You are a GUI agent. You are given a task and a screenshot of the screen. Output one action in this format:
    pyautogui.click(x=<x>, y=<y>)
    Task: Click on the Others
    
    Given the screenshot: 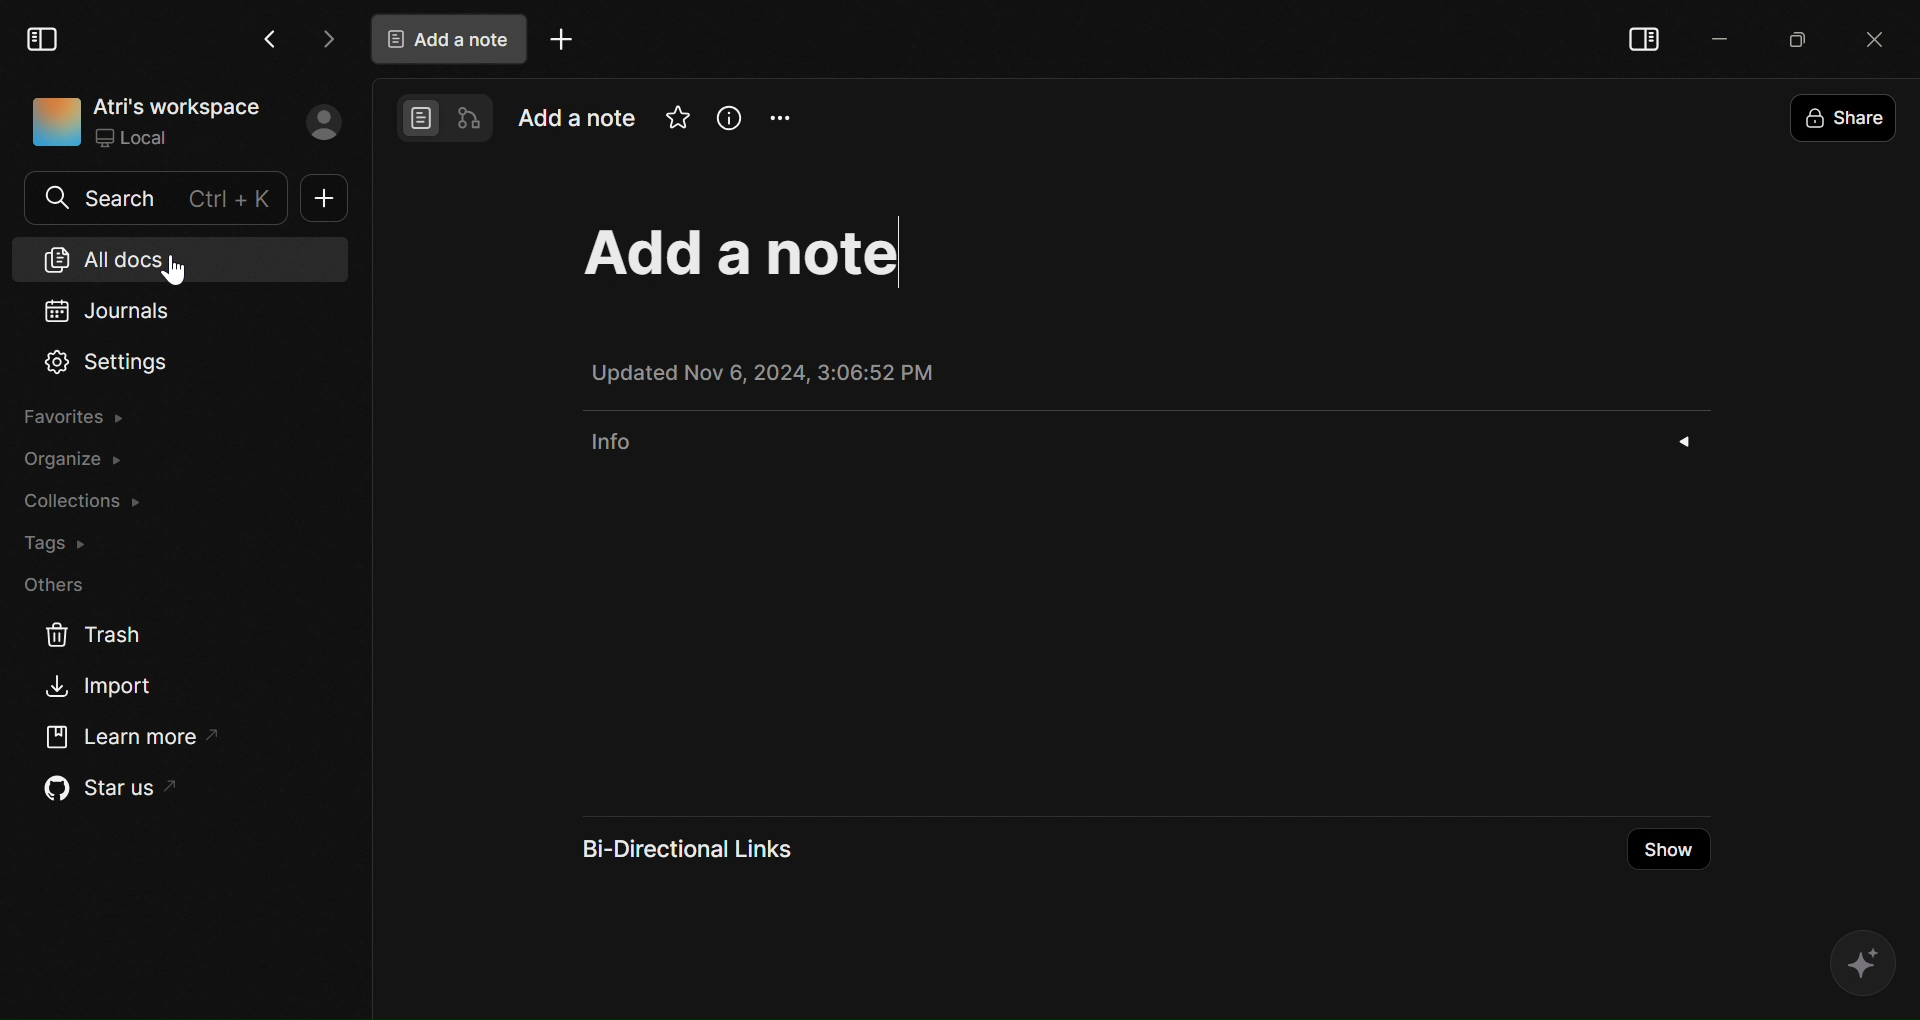 What is the action you would take?
    pyautogui.click(x=61, y=586)
    